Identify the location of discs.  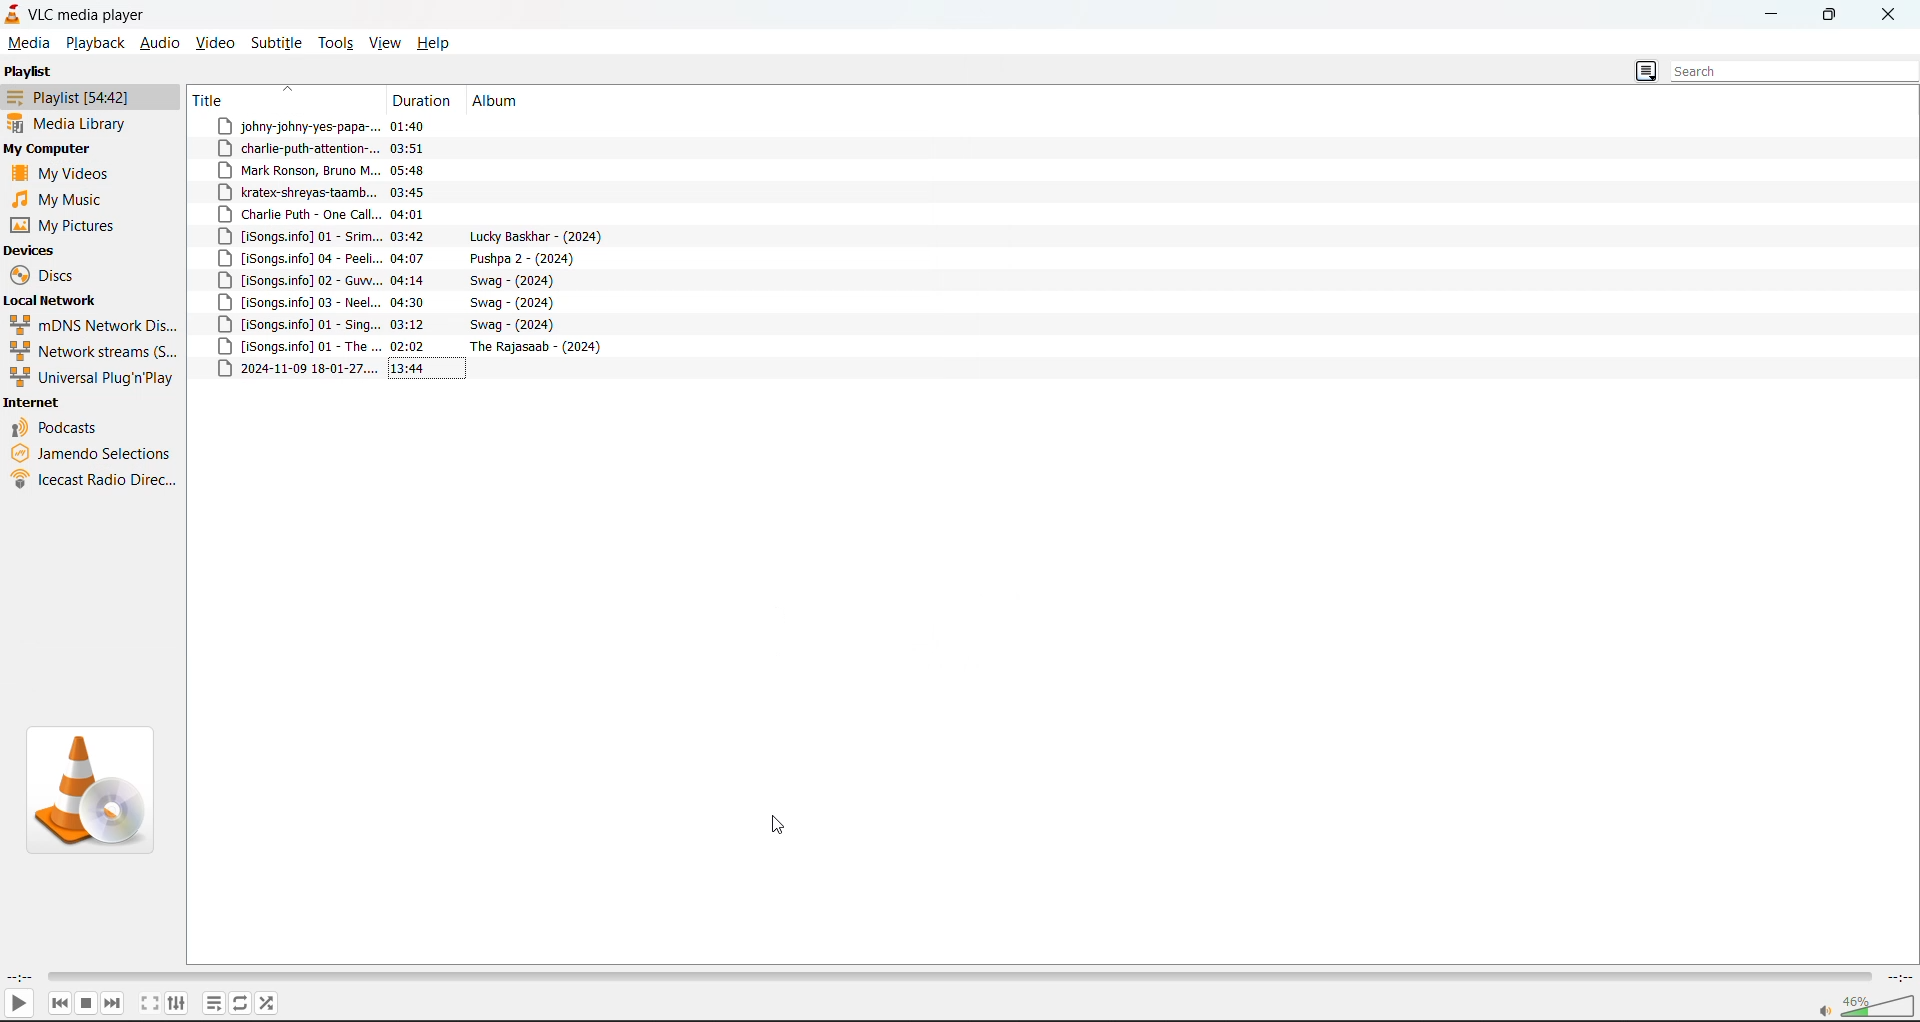
(42, 274).